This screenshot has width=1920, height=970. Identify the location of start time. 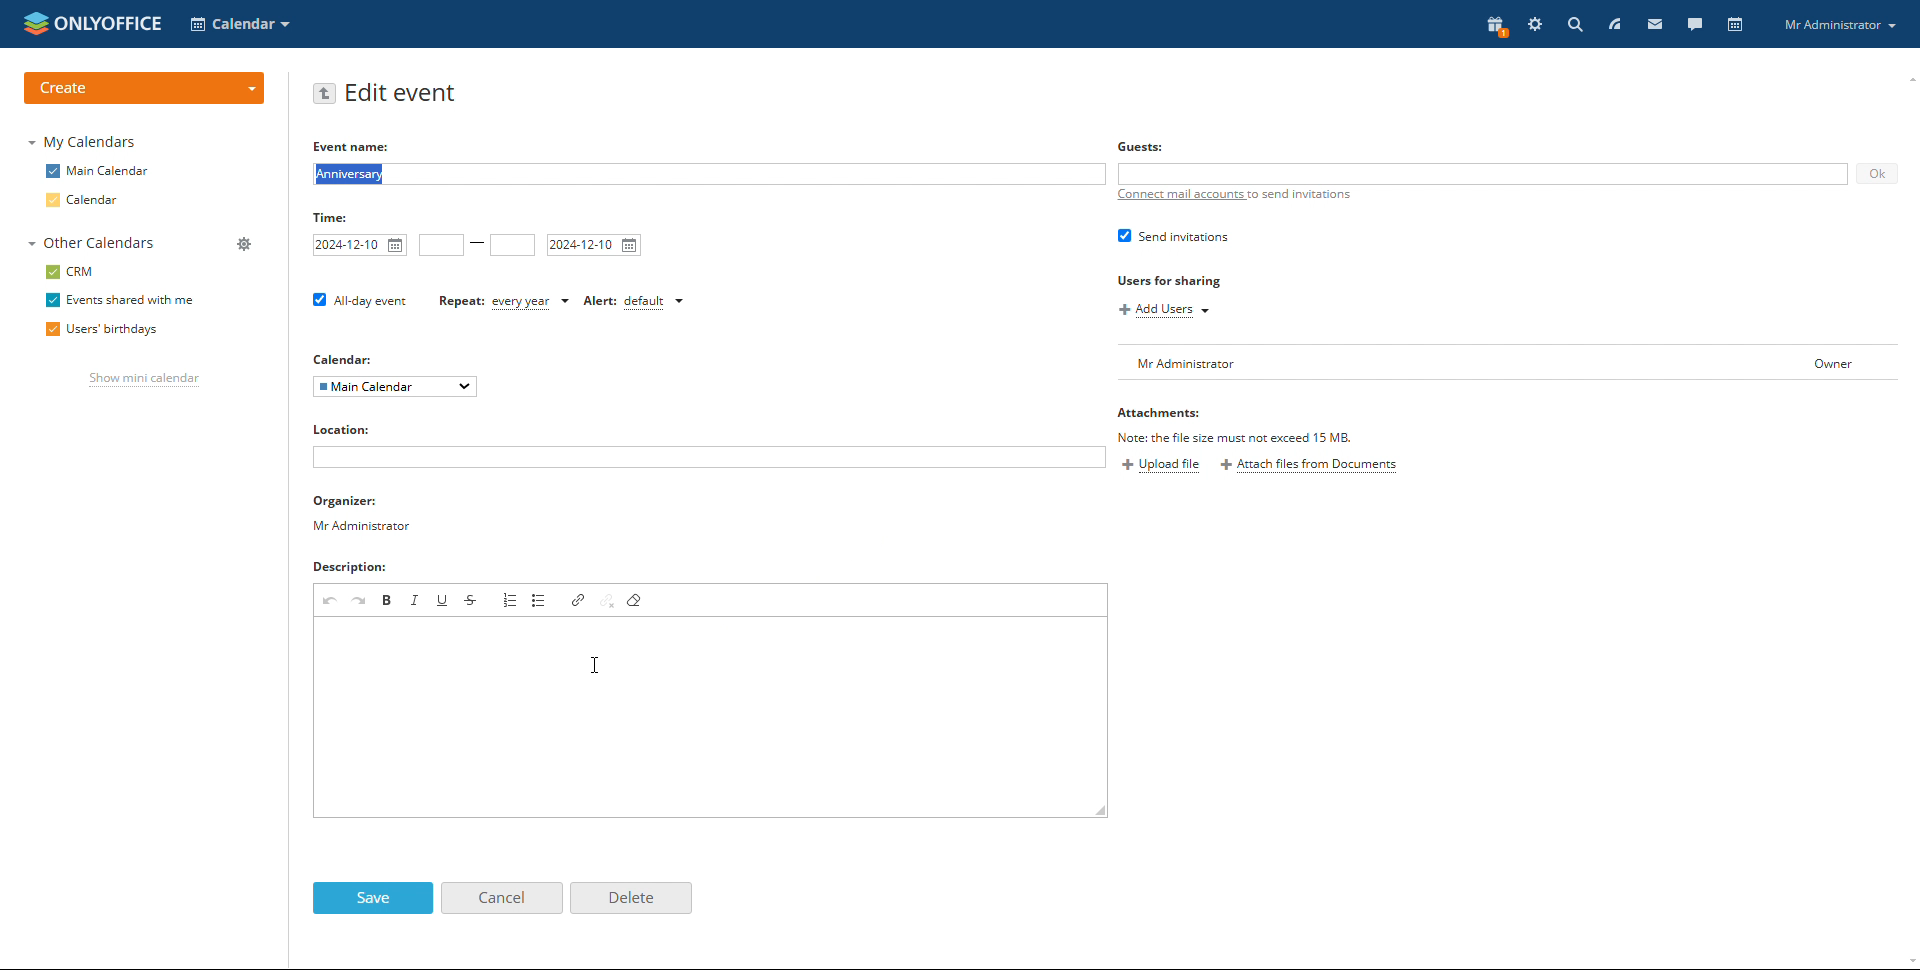
(442, 245).